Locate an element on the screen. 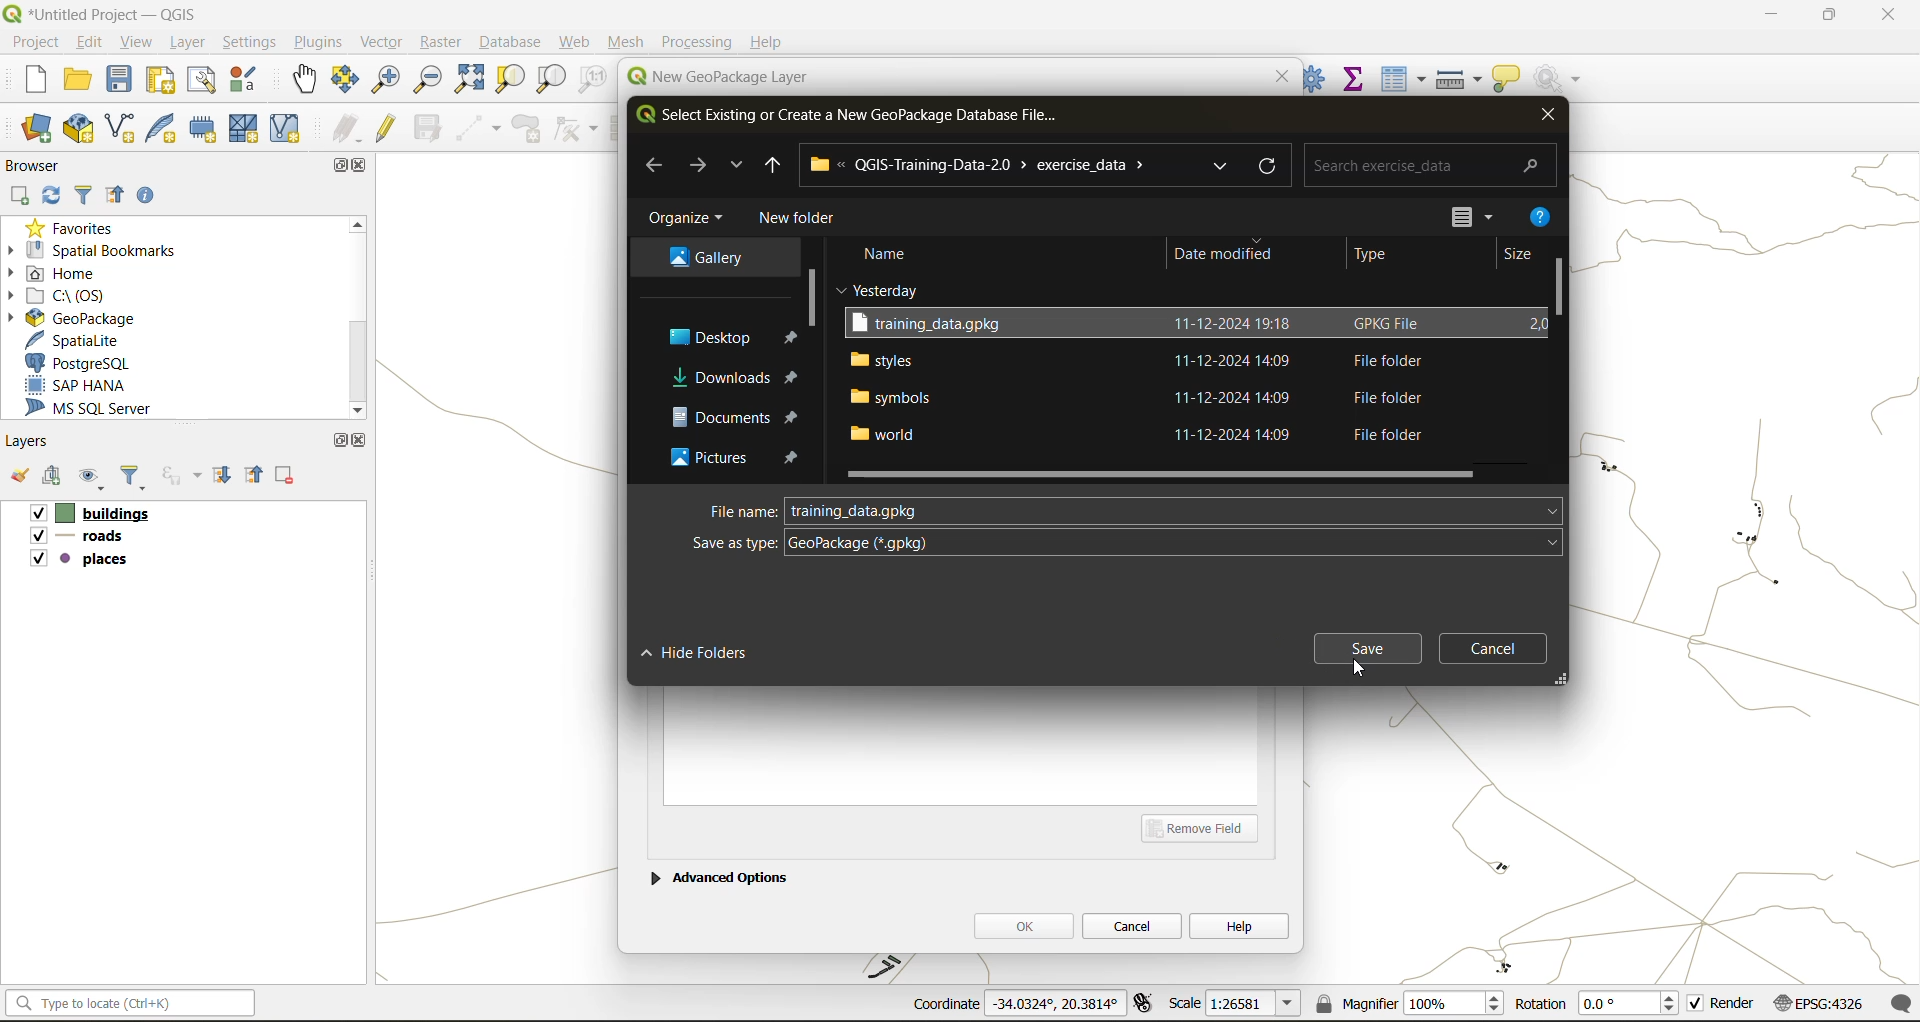 The width and height of the screenshot is (1920, 1022). browser is located at coordinates (40, 165).